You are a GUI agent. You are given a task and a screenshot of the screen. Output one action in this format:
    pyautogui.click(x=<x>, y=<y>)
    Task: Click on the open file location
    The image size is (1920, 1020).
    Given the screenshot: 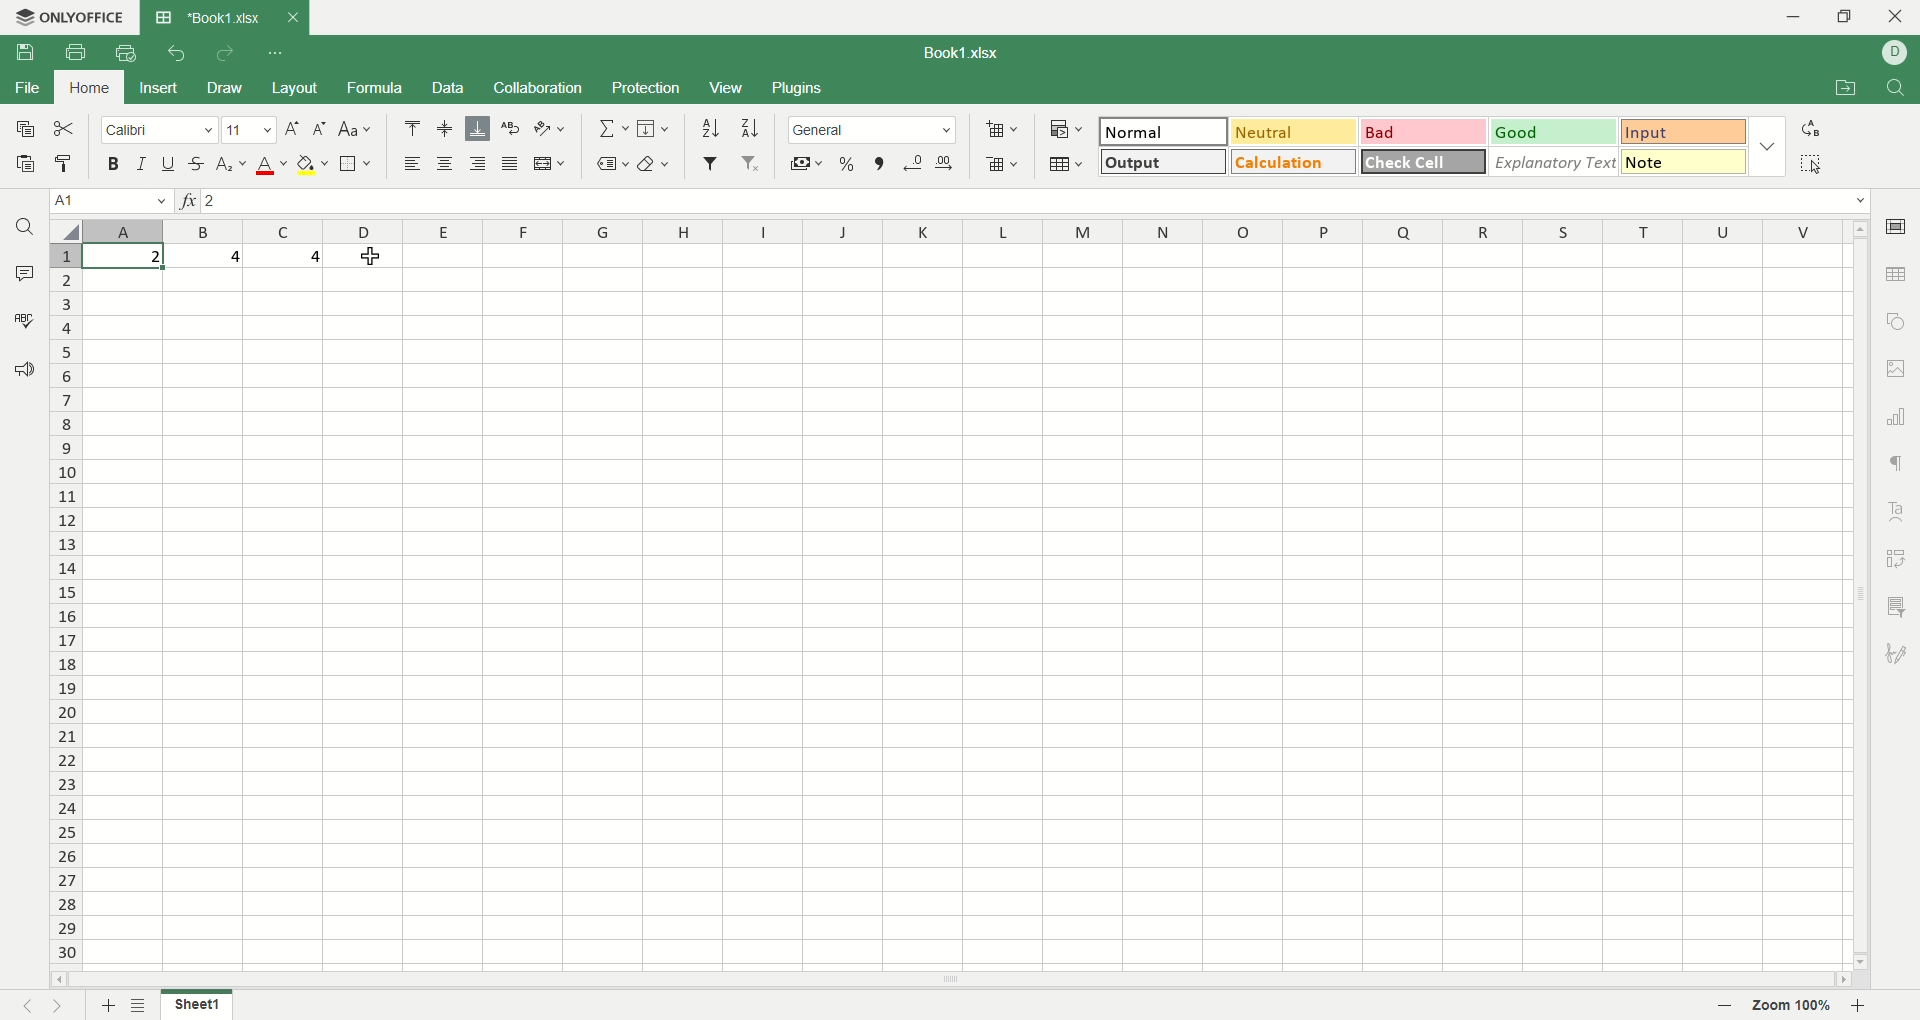 What is the action you would take?
    pyautogui.click(x=1843, y=90)
    